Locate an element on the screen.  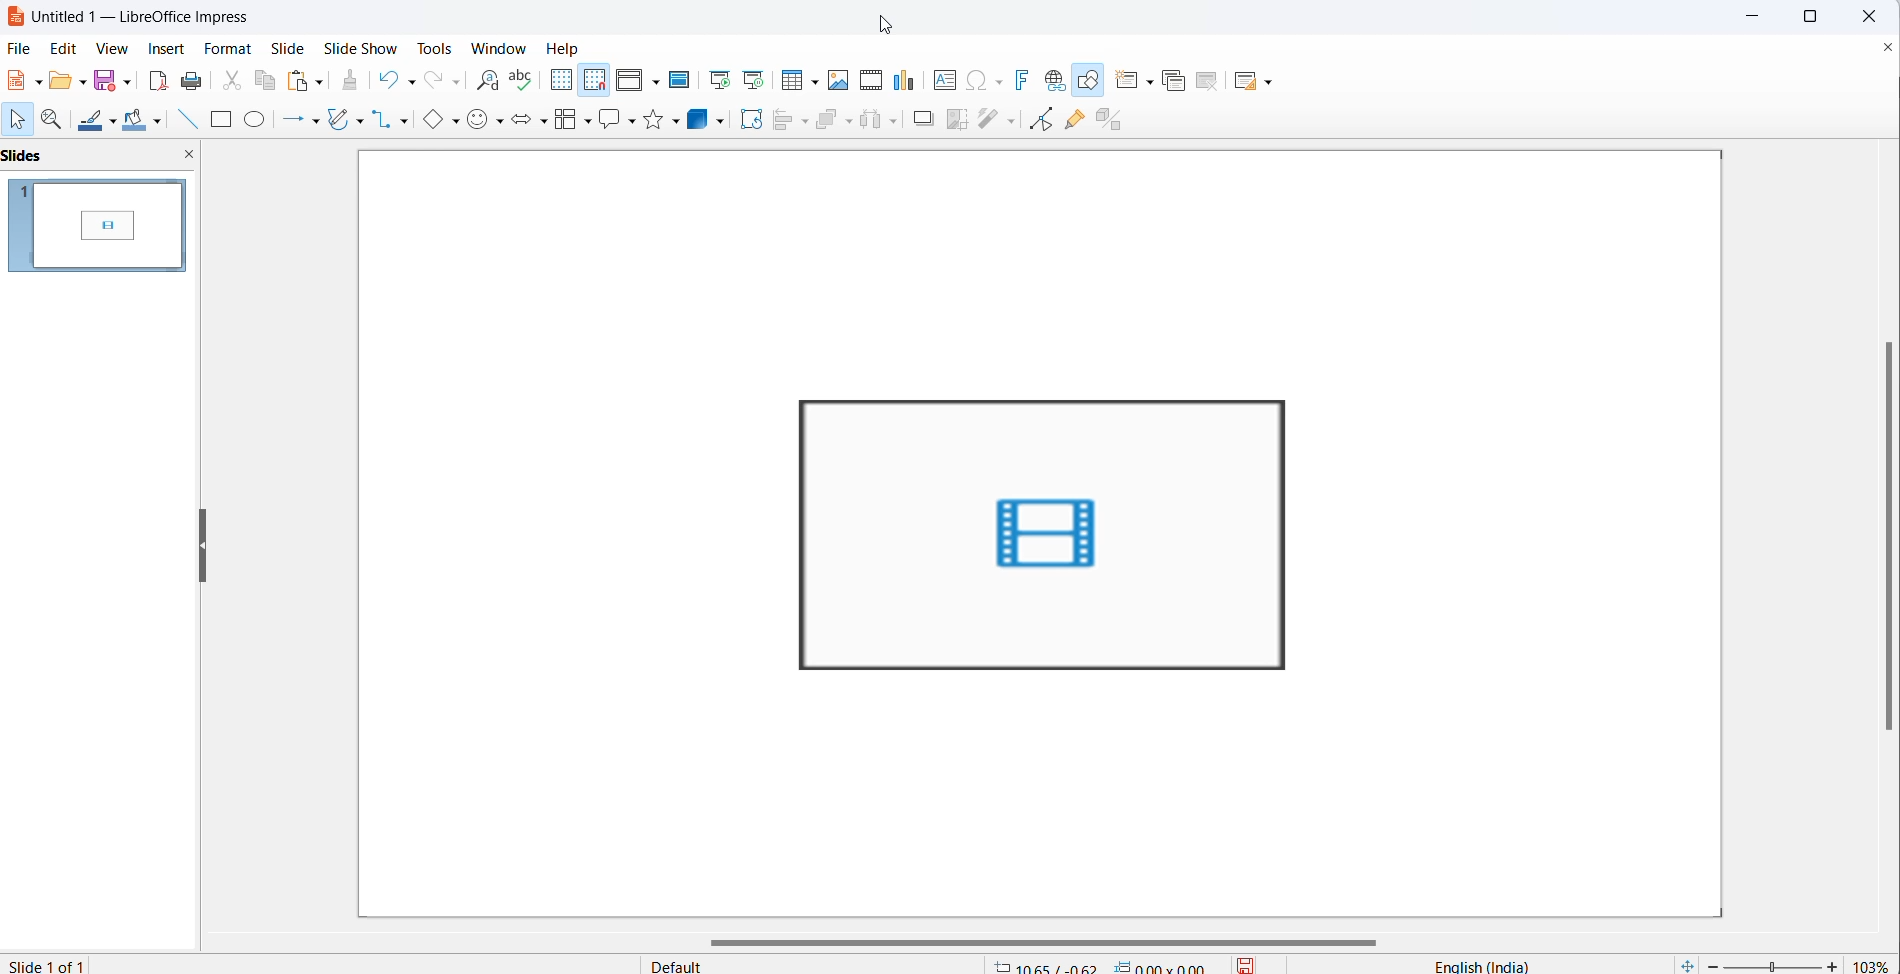
spellings is located at coordinates (523, 79).